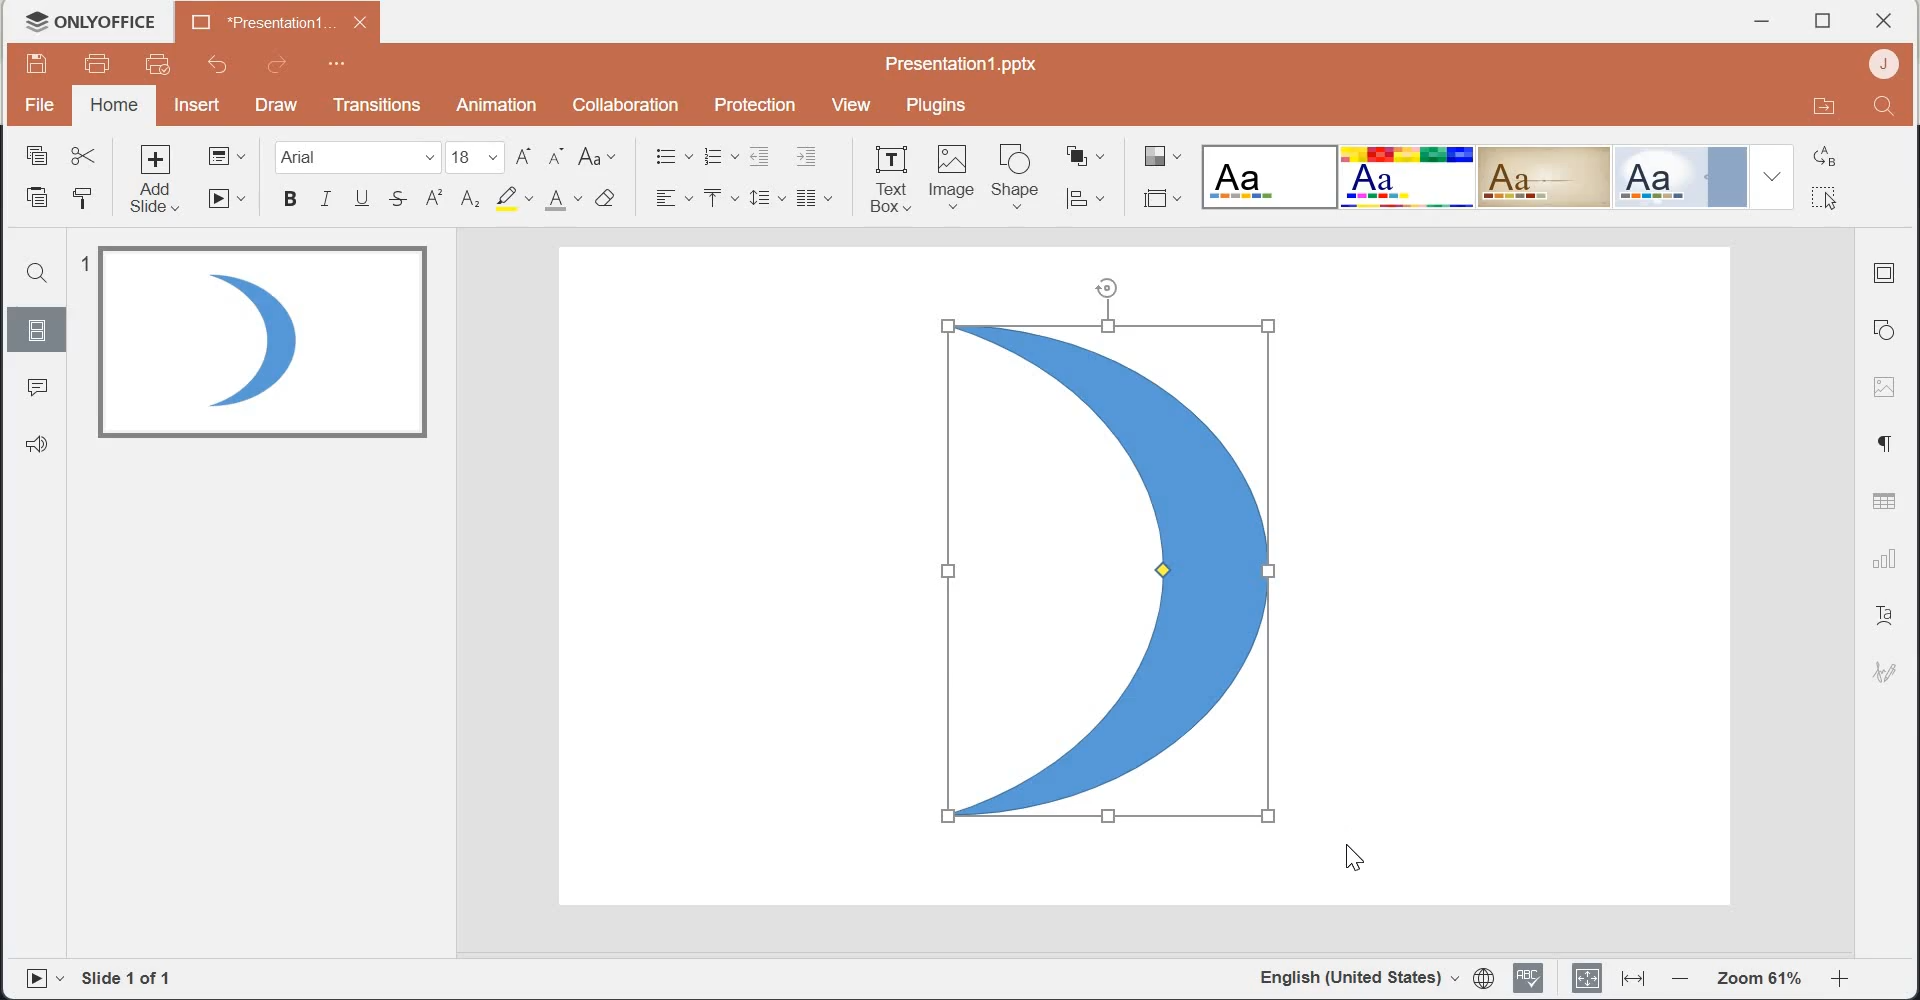  Describe the element at coordinates (1770, 176) in the screenshot. I see `Drop down` at that location.